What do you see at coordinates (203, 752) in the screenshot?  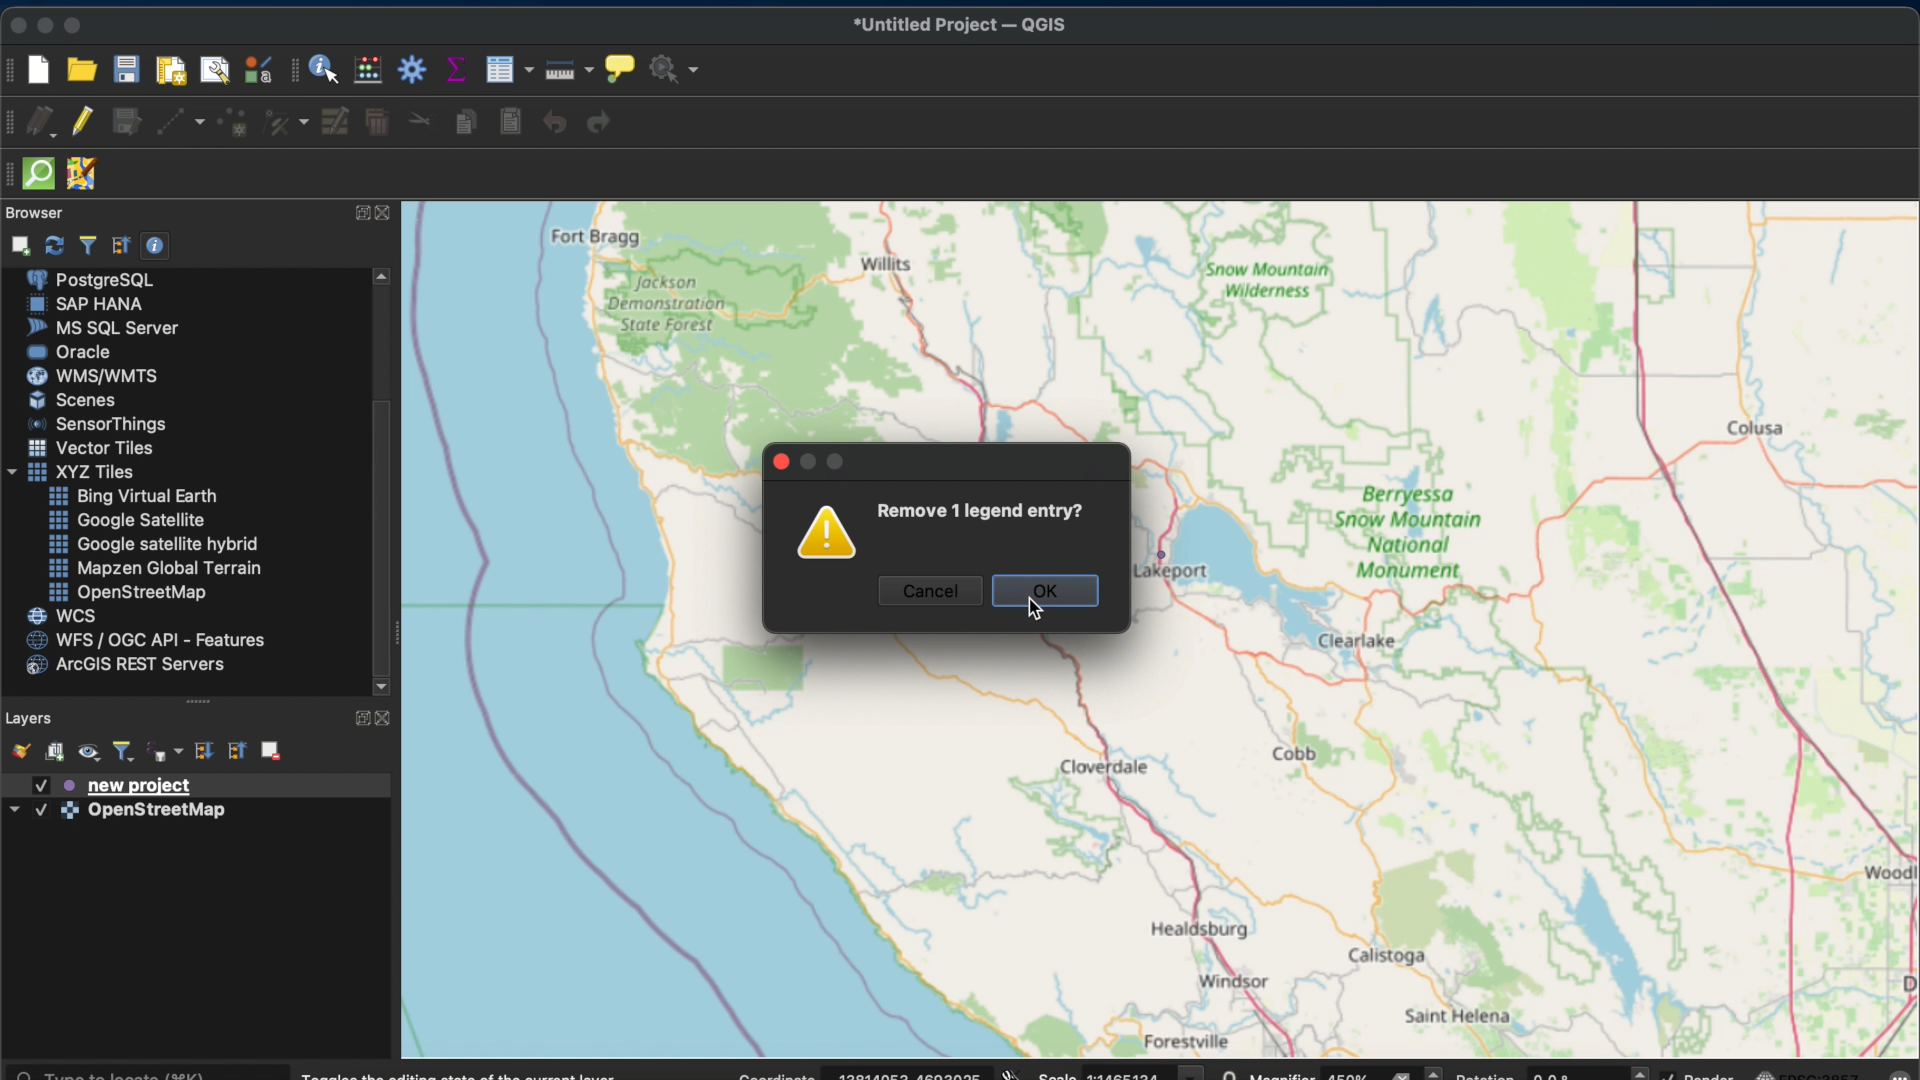 I see `expand all` at bounding box center [203, 752].